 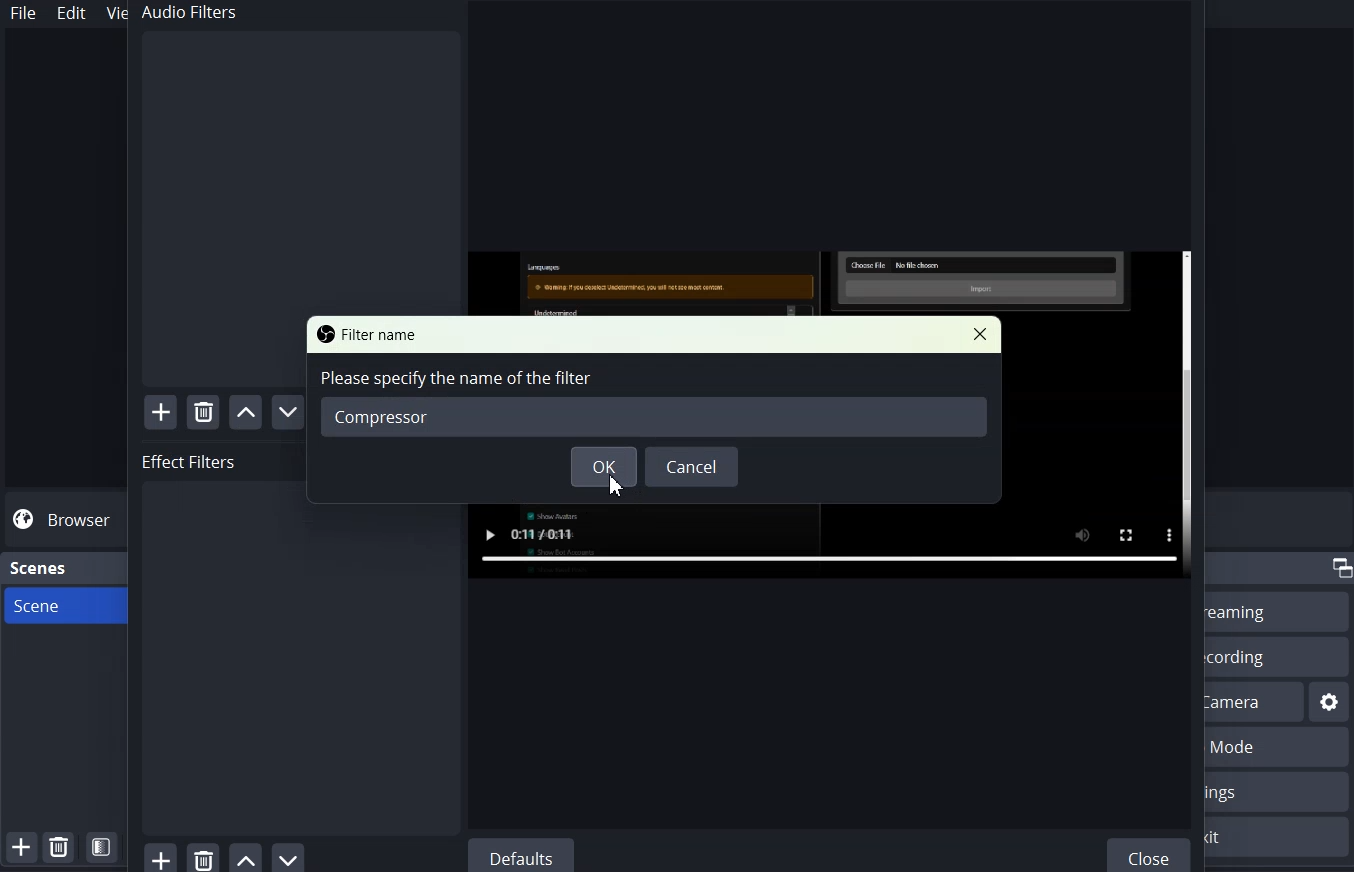 What do you see at coordinates (58, 846) in the screenshot?
I see `Remove Selected Scene` at bounding box center [58, 846].